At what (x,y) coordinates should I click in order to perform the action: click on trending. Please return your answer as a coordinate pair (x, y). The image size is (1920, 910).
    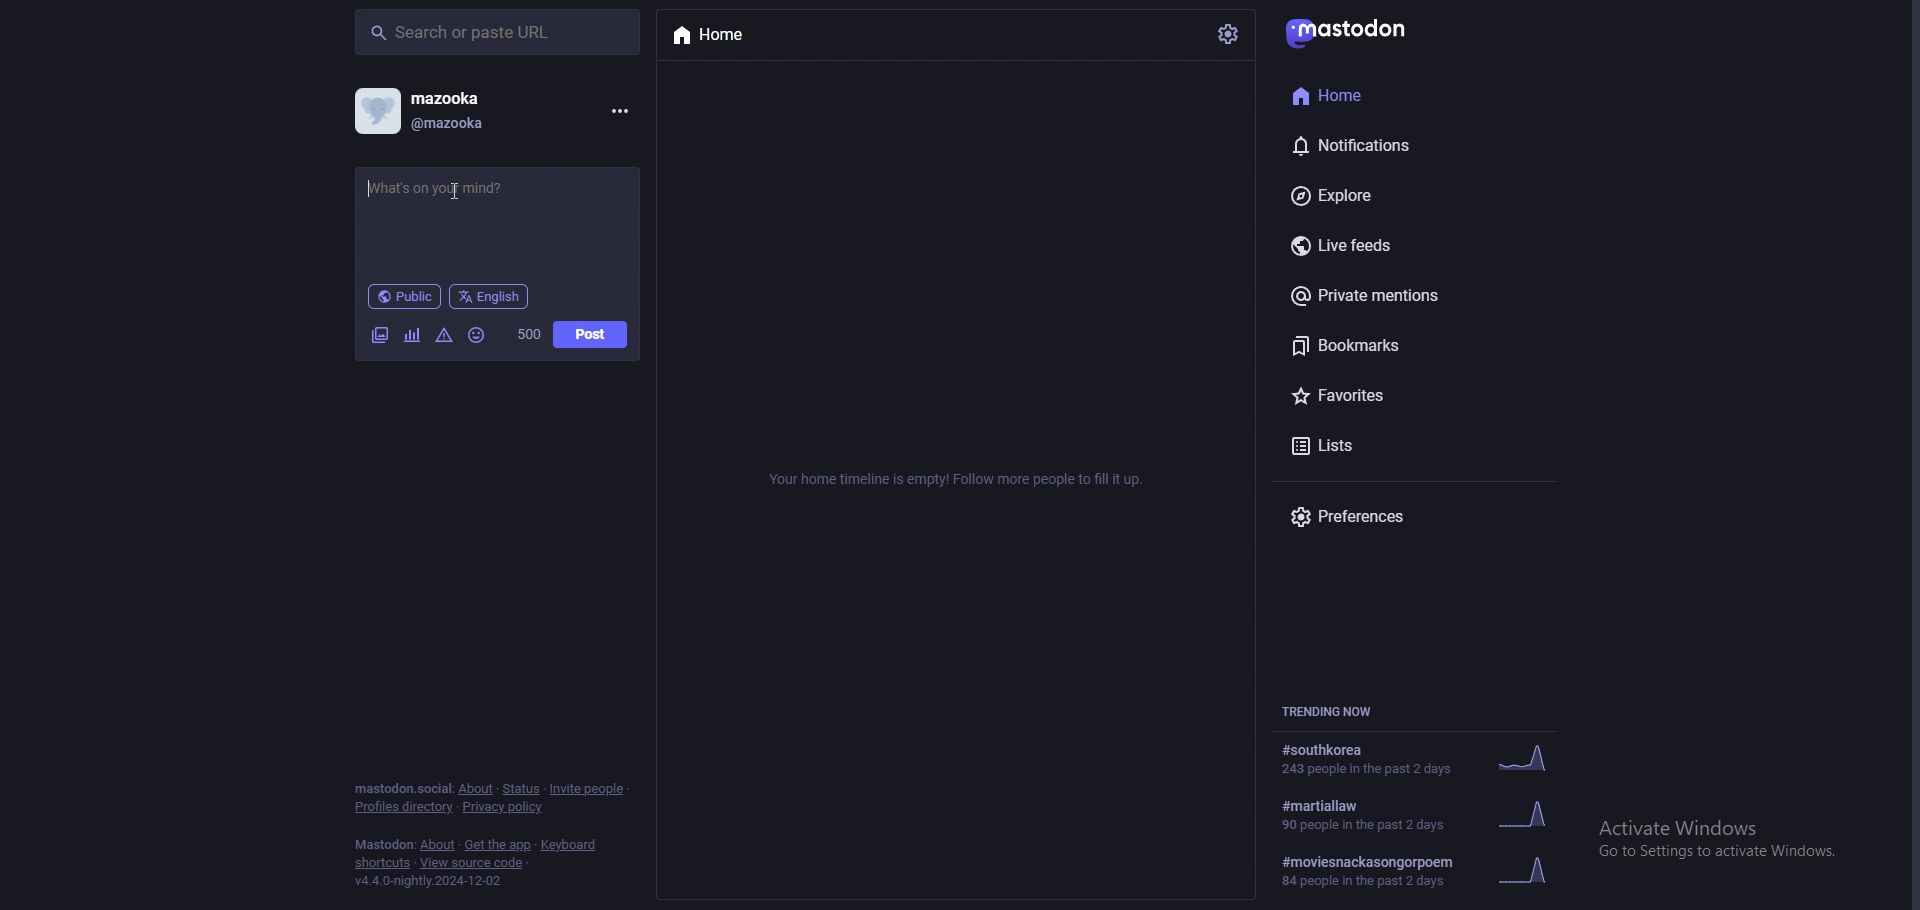
    Looking at the image, I should click on (1425, 760).